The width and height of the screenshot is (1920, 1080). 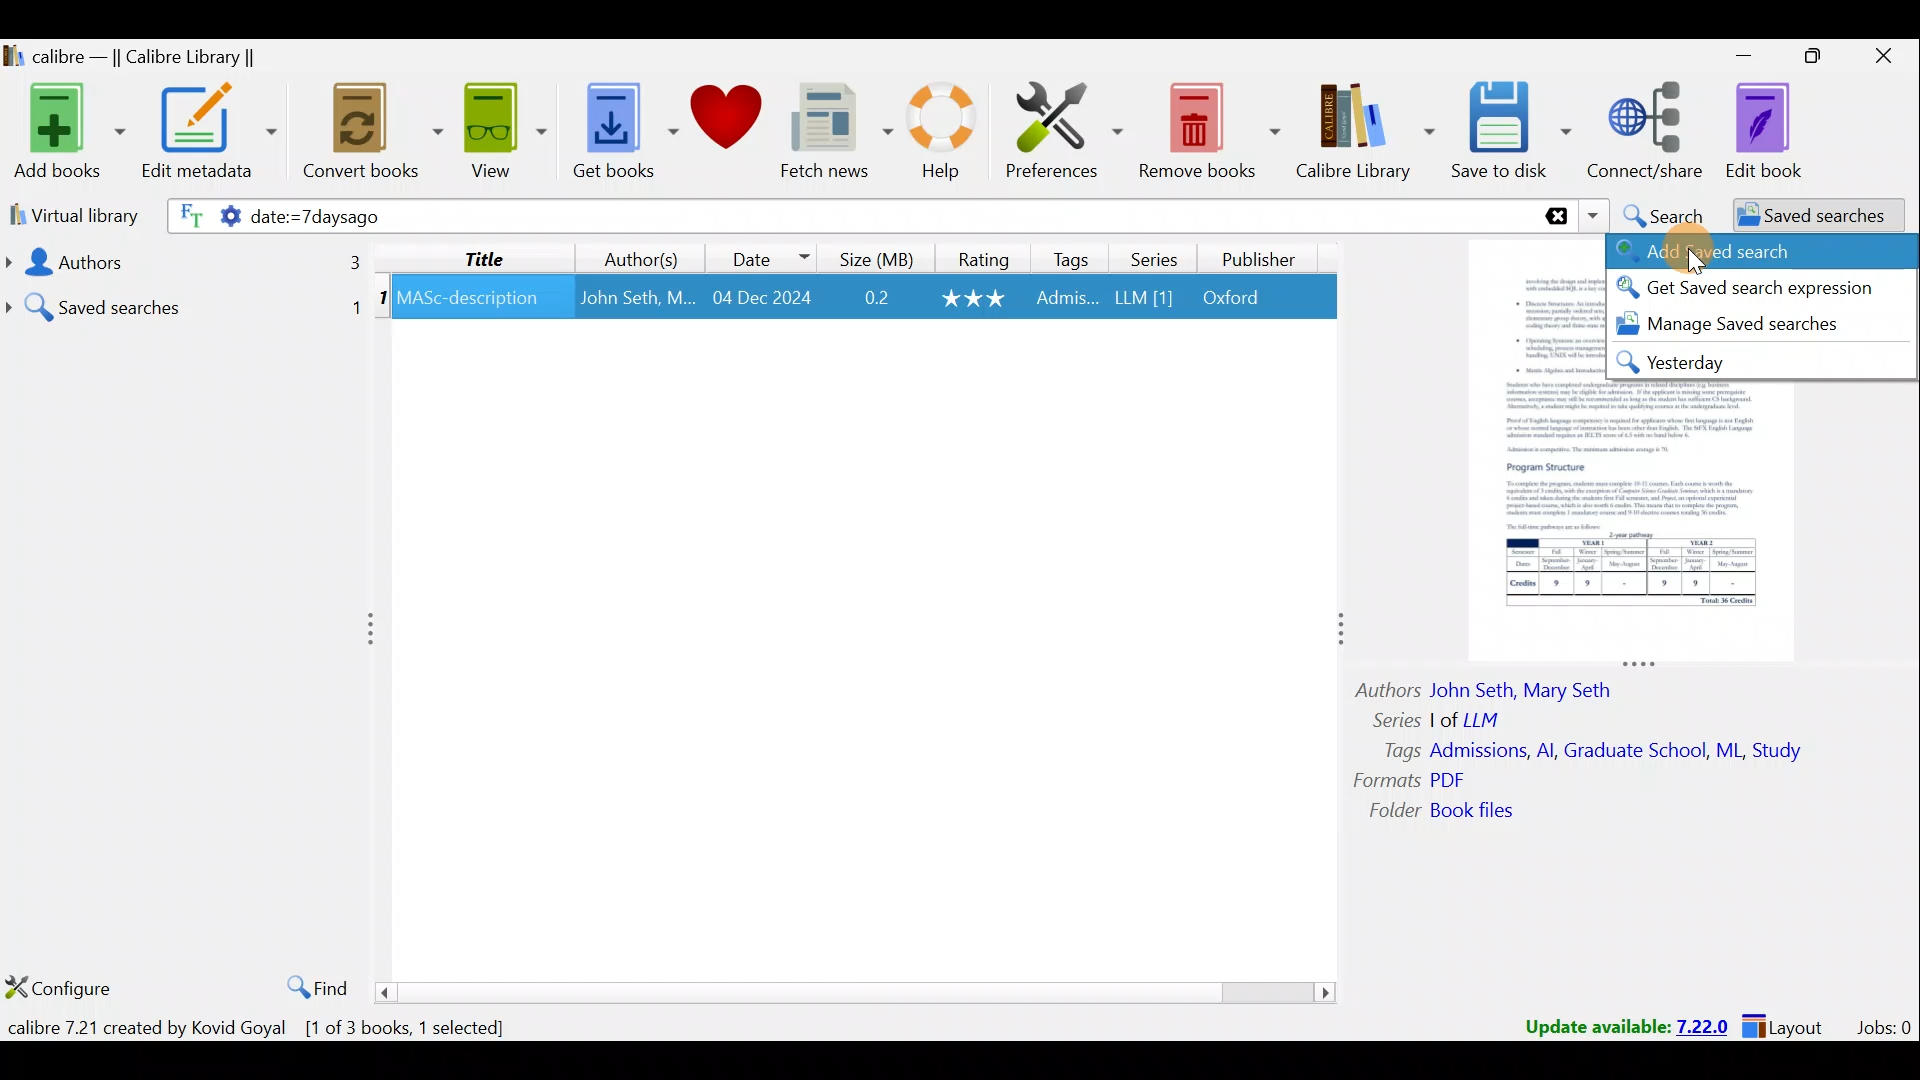 I want to click on Save to disk, so click(x=1514, y=133).